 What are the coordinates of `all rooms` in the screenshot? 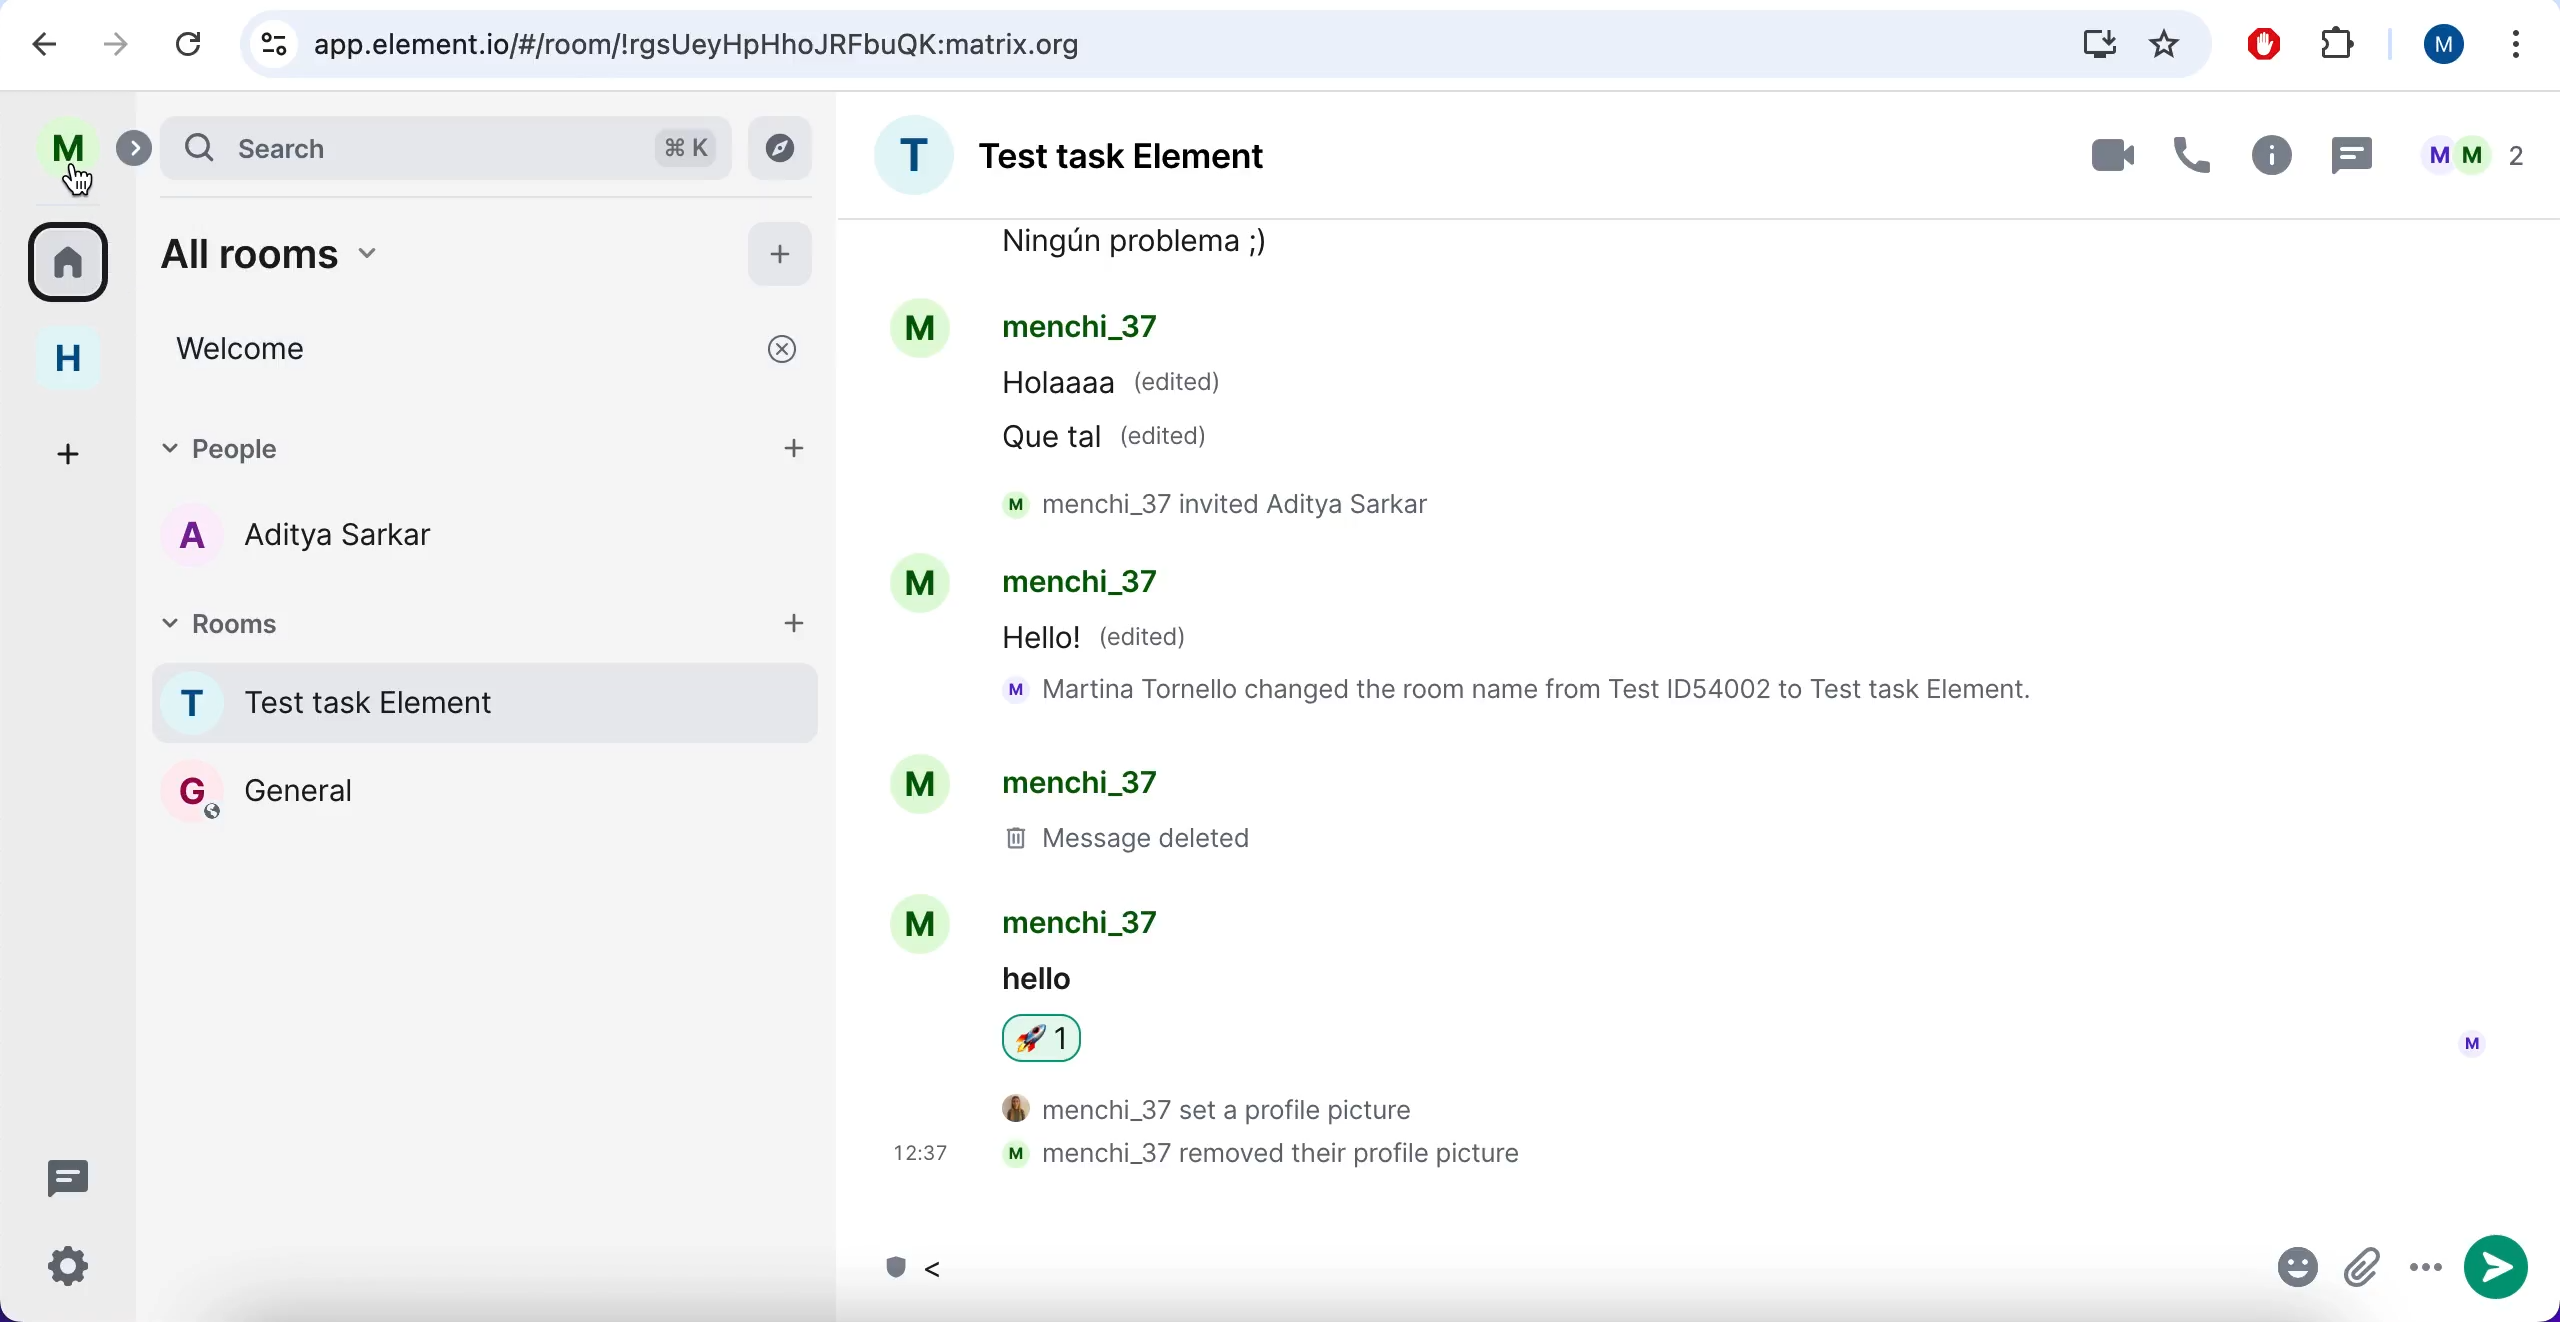 It's located at (70, 269).